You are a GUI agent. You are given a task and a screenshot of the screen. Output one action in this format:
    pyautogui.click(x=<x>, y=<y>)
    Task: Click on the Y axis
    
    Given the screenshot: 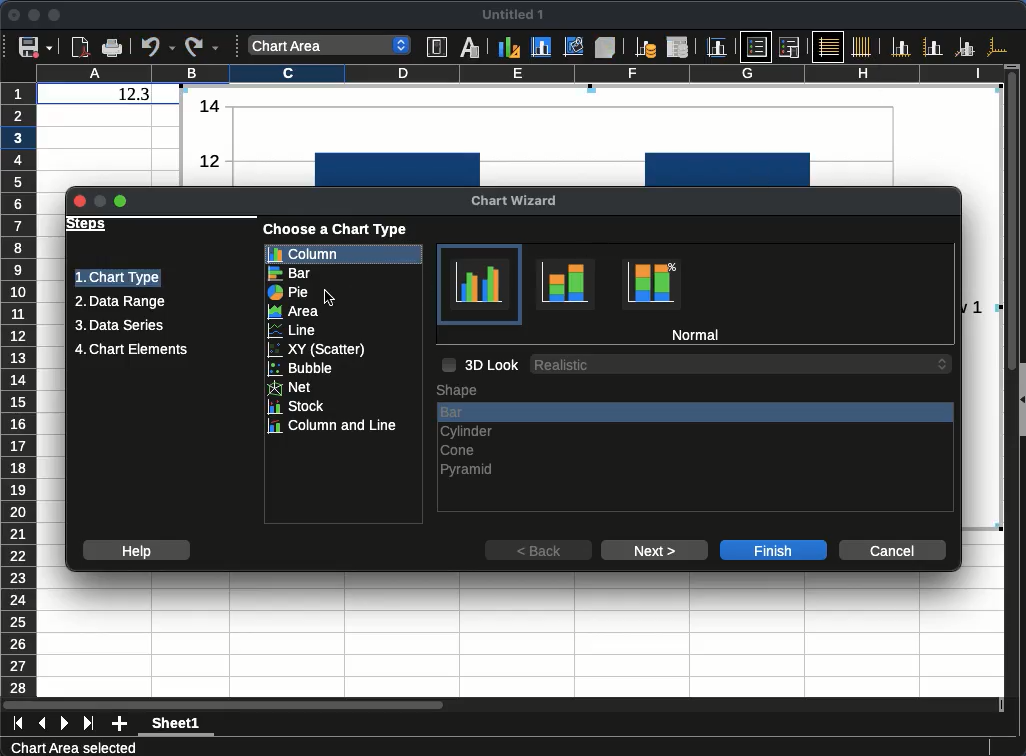 What is the action you would take?
    pyautogui.click(x=933, y=46)
    